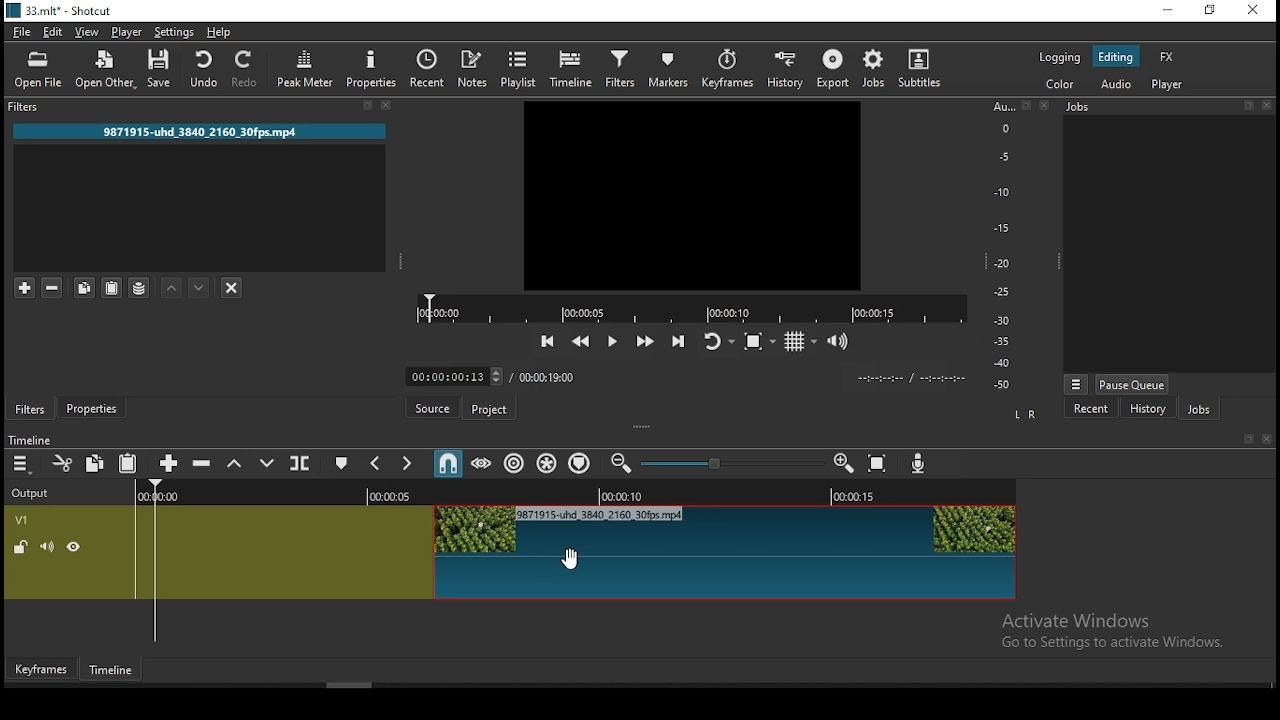  What do you see at coordinates (30, 409) in the screenshot?
I see `filters` at bounding box center [30, 409].